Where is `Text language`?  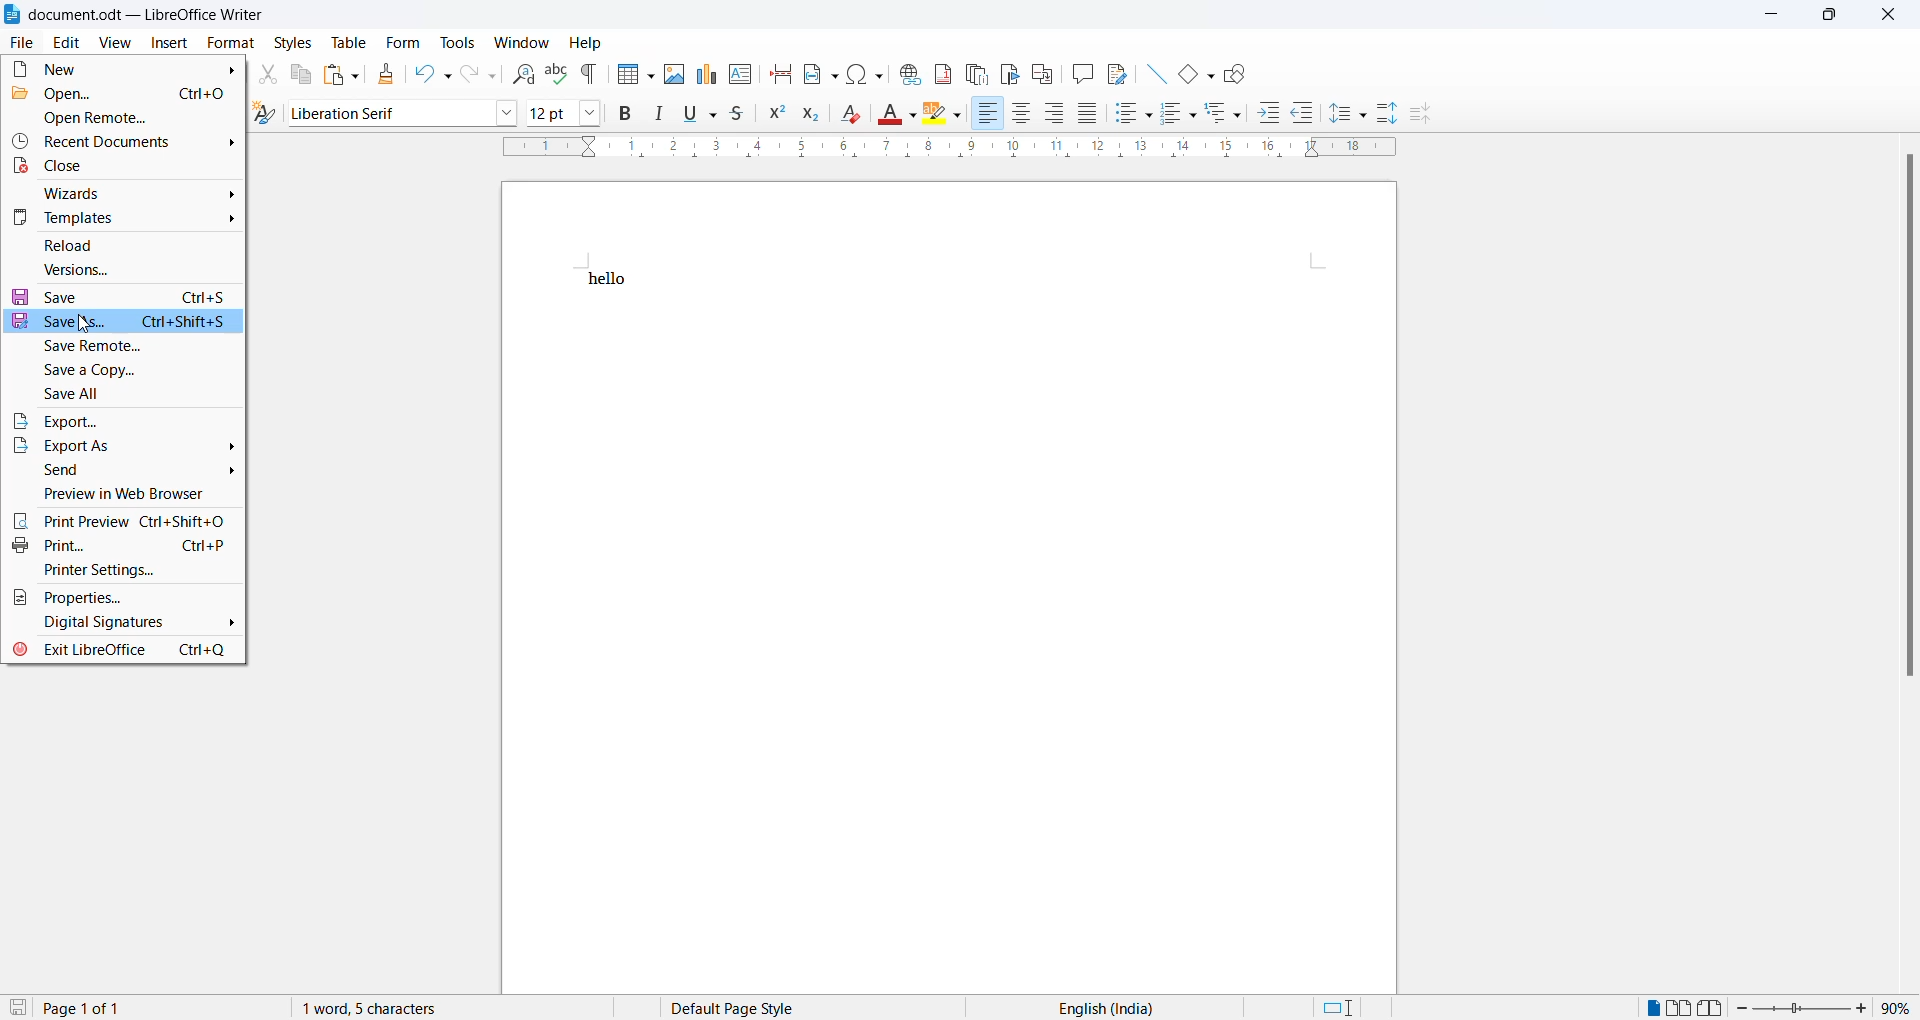
Text language is located at coordinates (1101, 1007).